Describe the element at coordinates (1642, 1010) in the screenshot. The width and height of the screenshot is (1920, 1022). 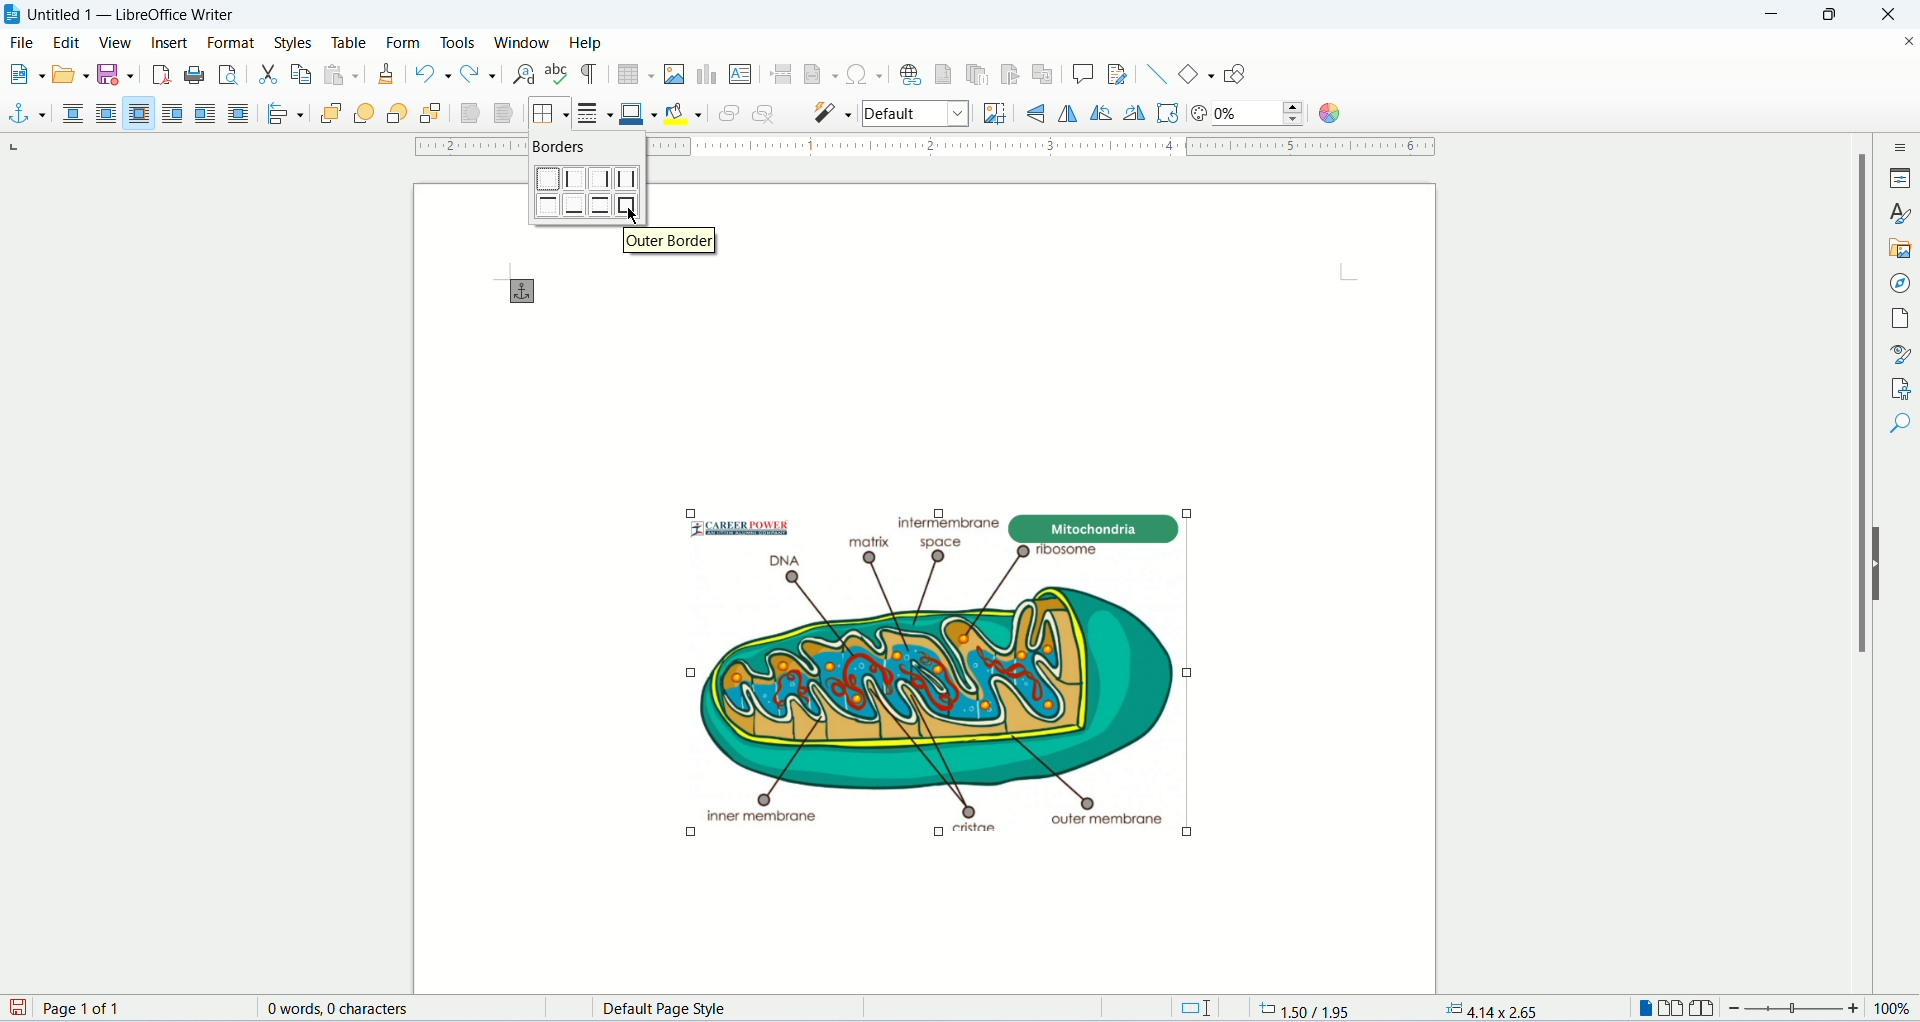
I see `single page view` at that location.